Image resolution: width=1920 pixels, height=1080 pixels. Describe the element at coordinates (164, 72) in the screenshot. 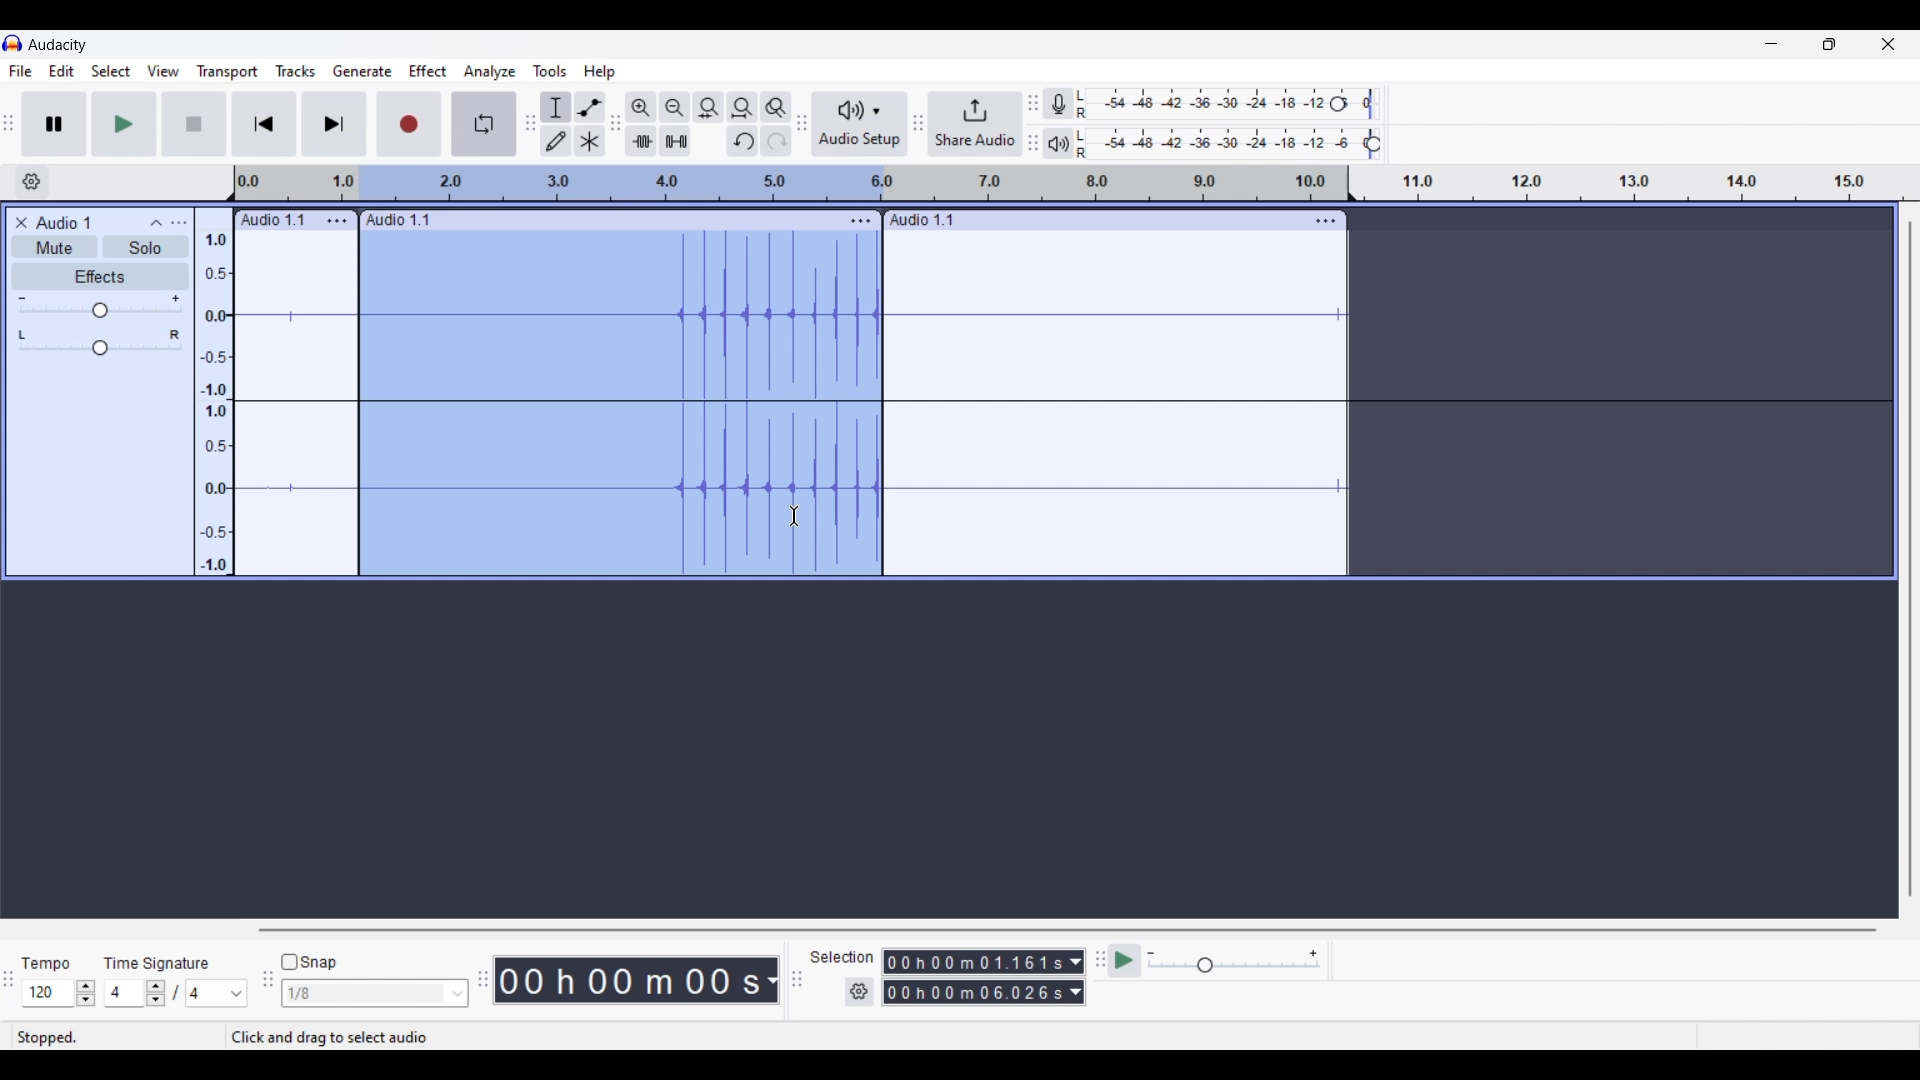

I see `View menu` at that location.